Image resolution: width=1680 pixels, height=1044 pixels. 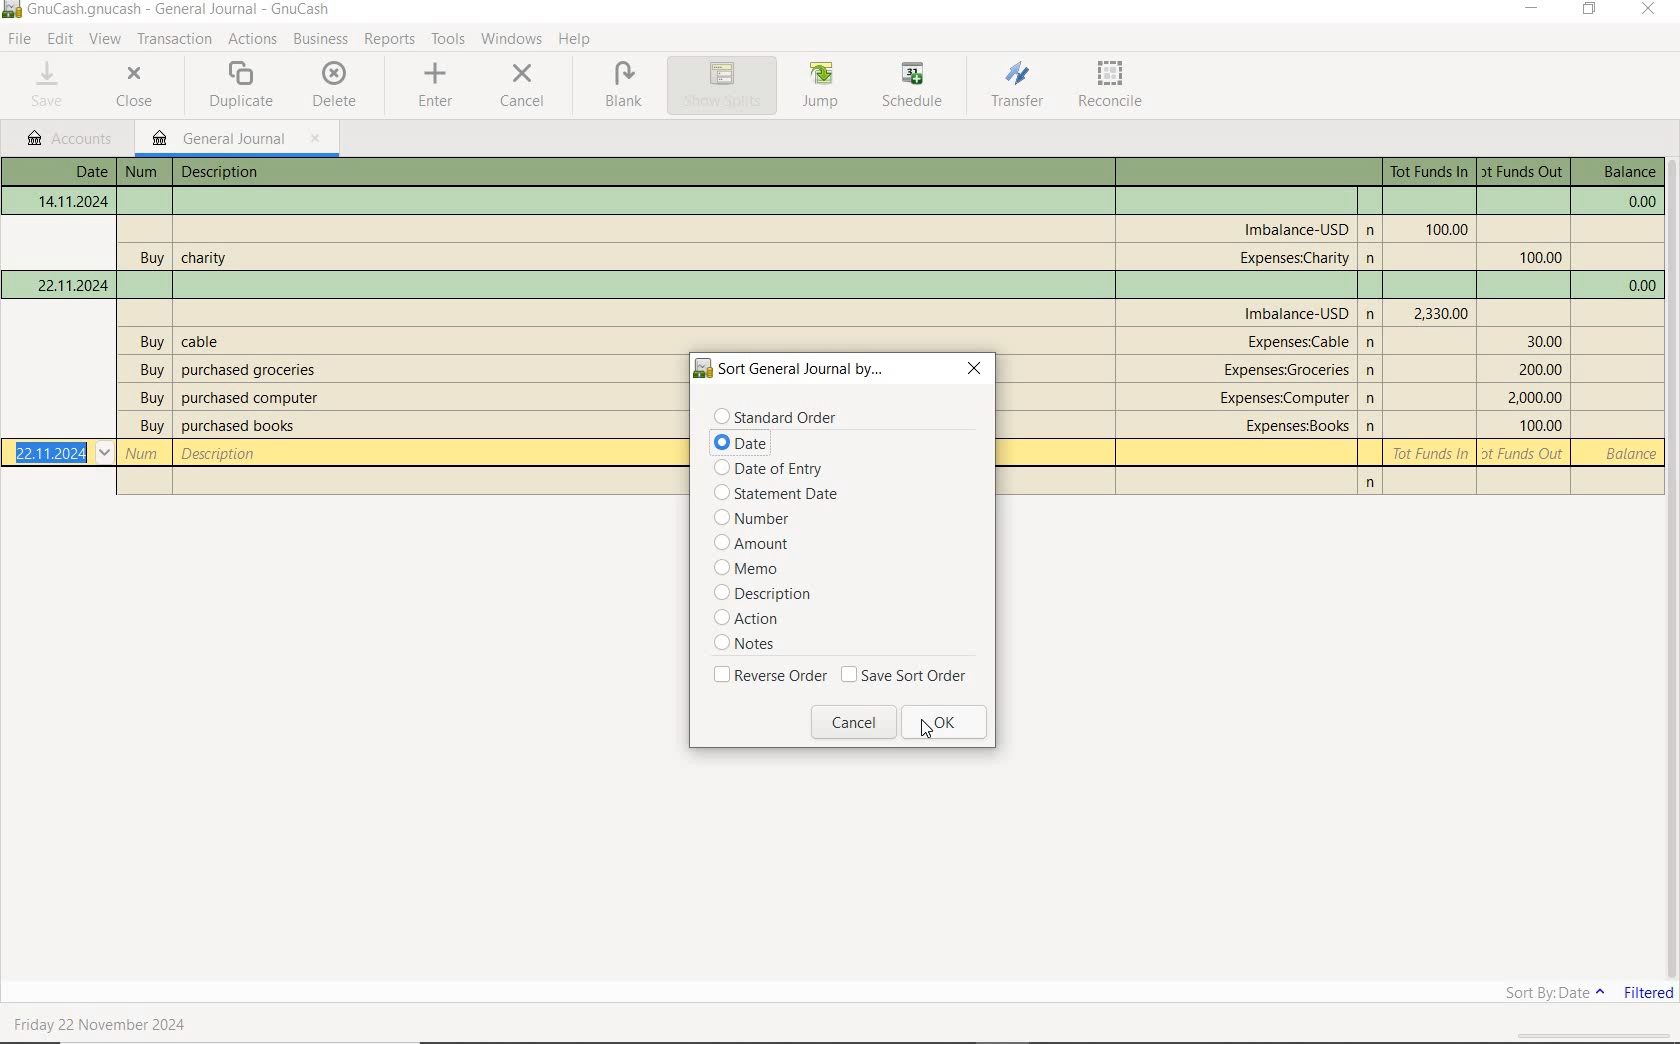 What do you see at coordinates (773, 469) in the screenshot?
I see `date of entry` at bounding box center [773, 469].